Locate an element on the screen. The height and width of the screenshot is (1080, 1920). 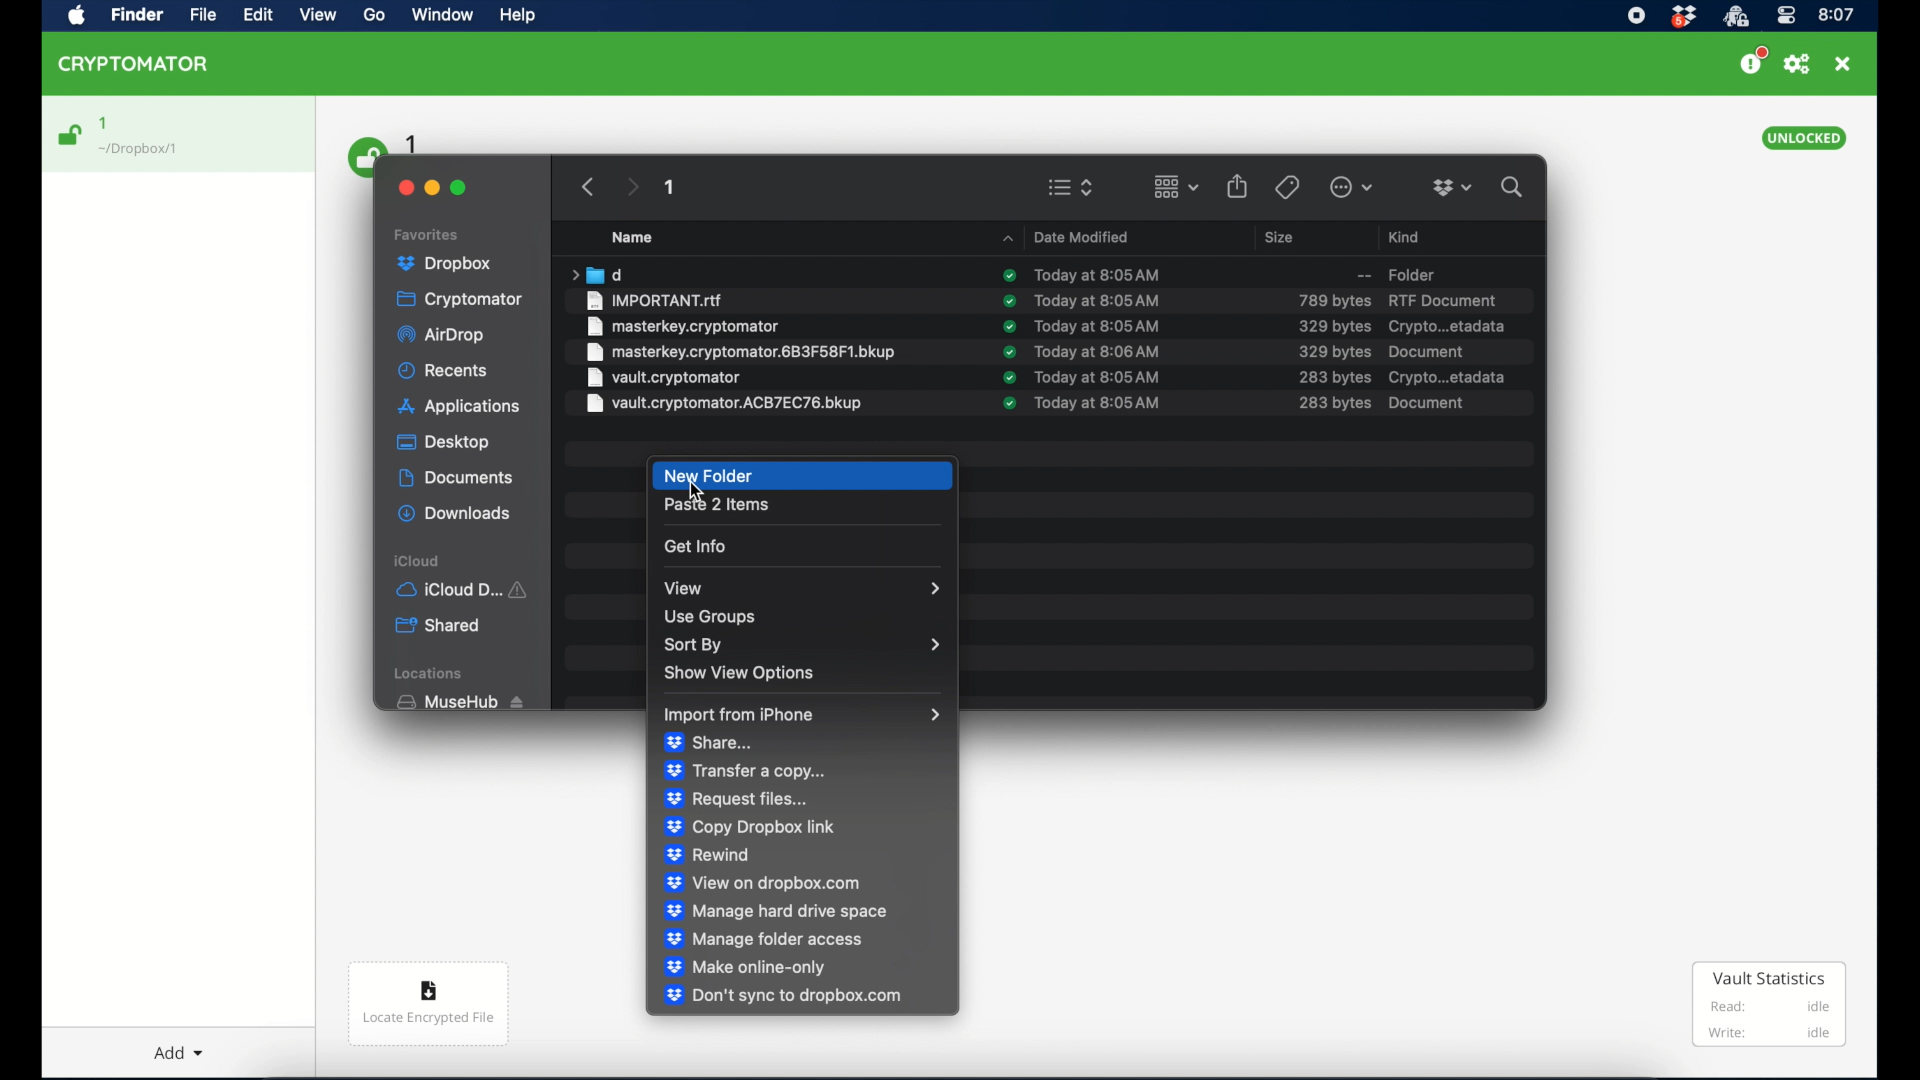
sync is located at coordinates (1009, 377).